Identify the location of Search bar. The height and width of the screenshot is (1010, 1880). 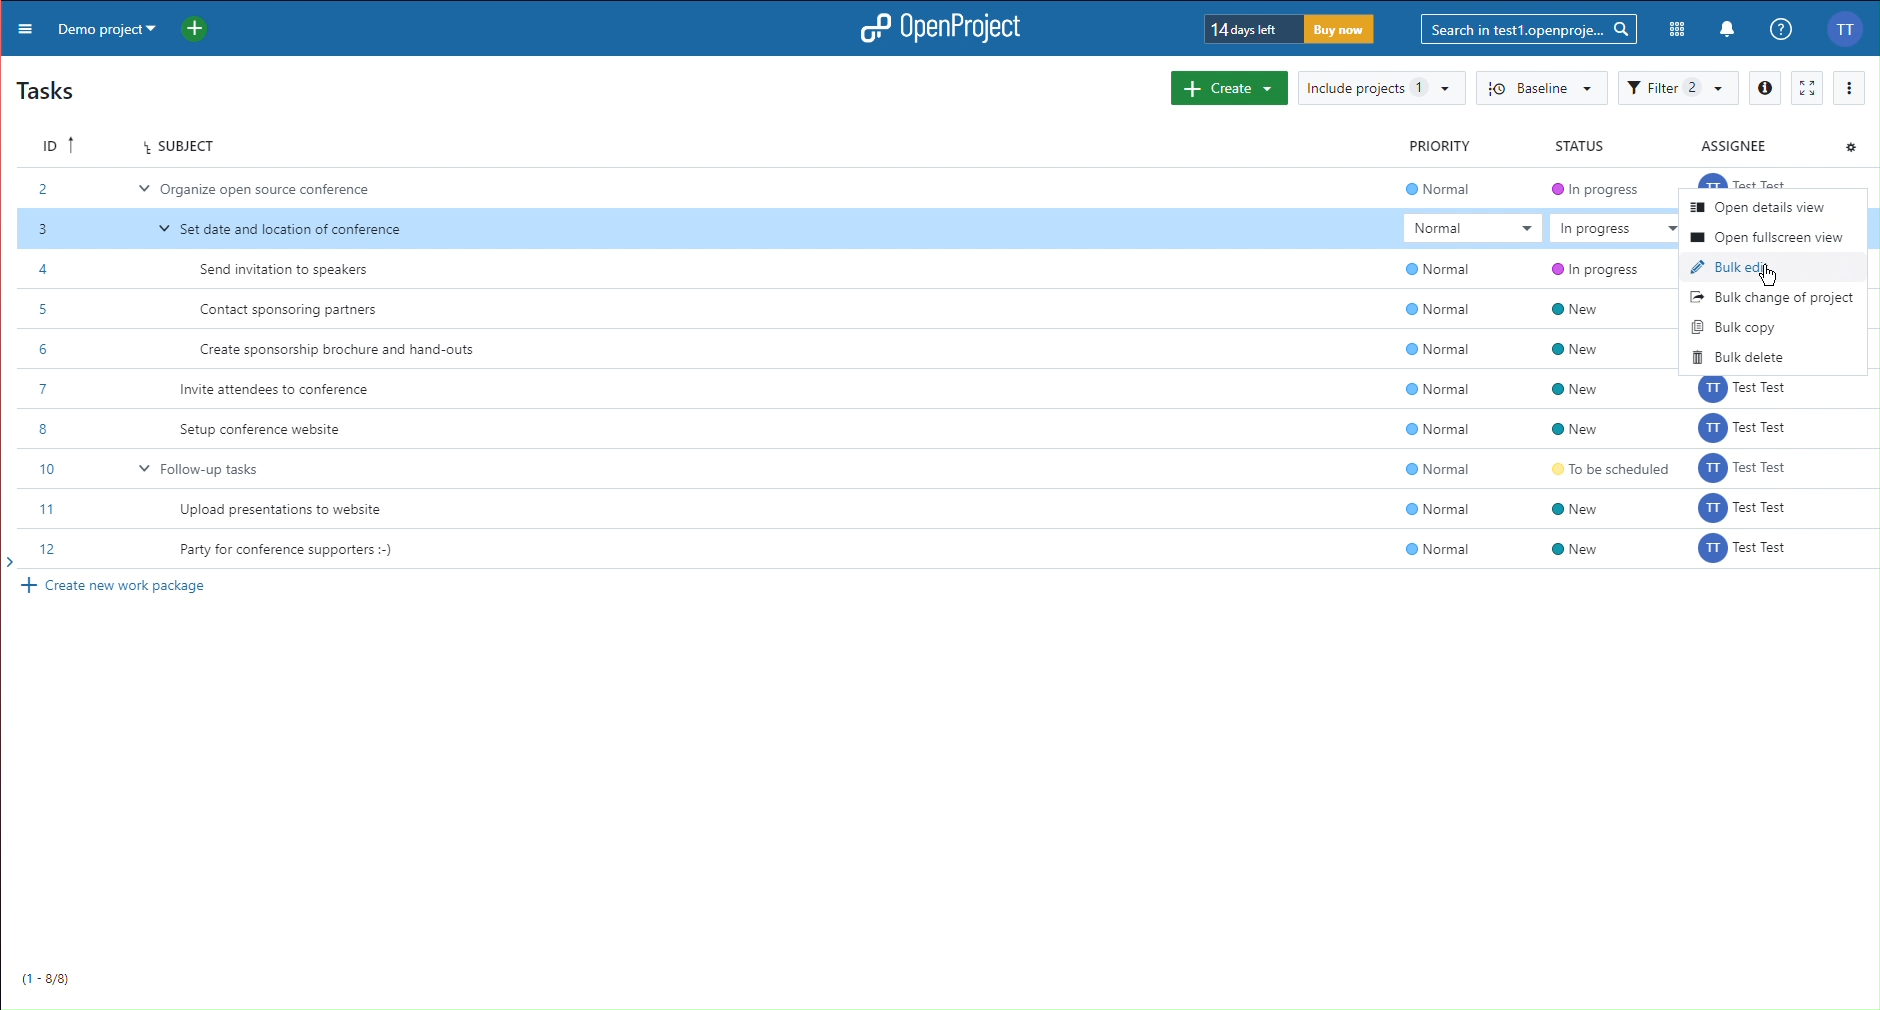
(1531, 28).